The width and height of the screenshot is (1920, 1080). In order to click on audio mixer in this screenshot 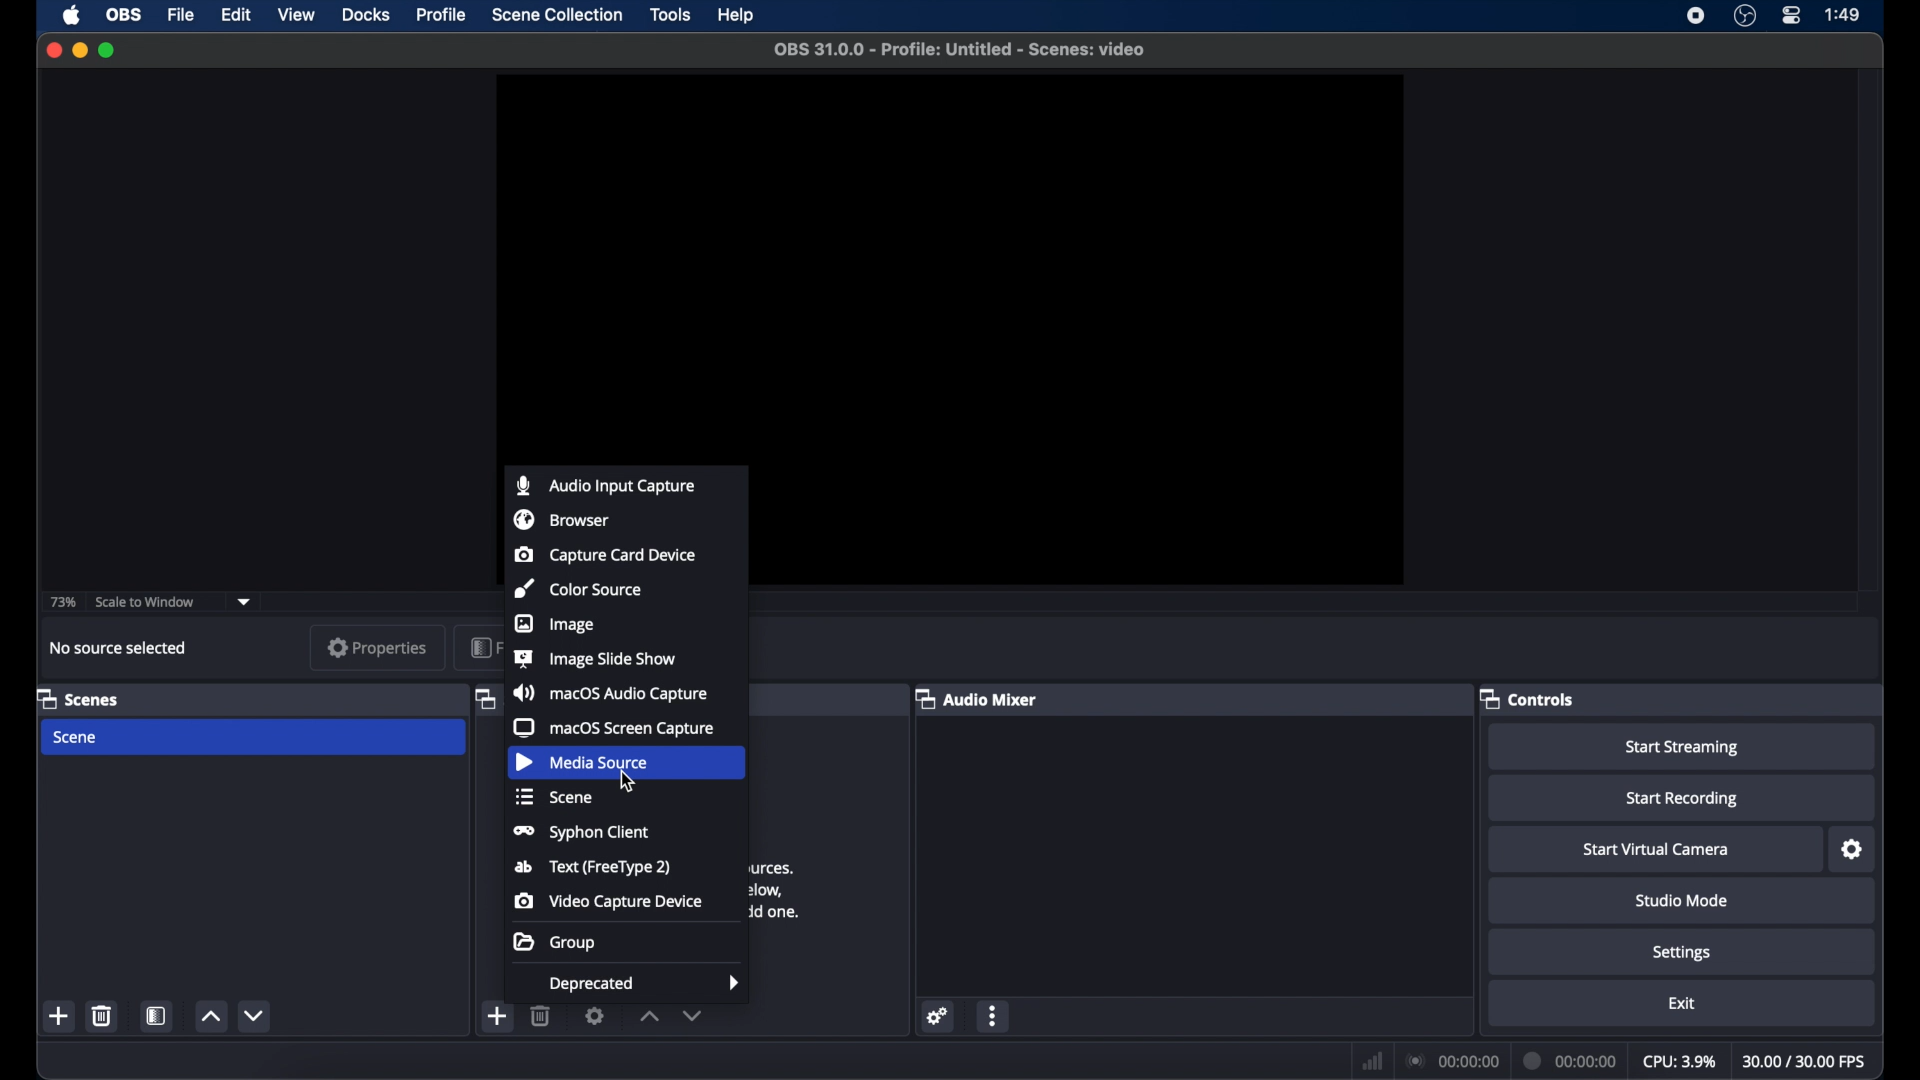, I will do `click(974, 698)`.